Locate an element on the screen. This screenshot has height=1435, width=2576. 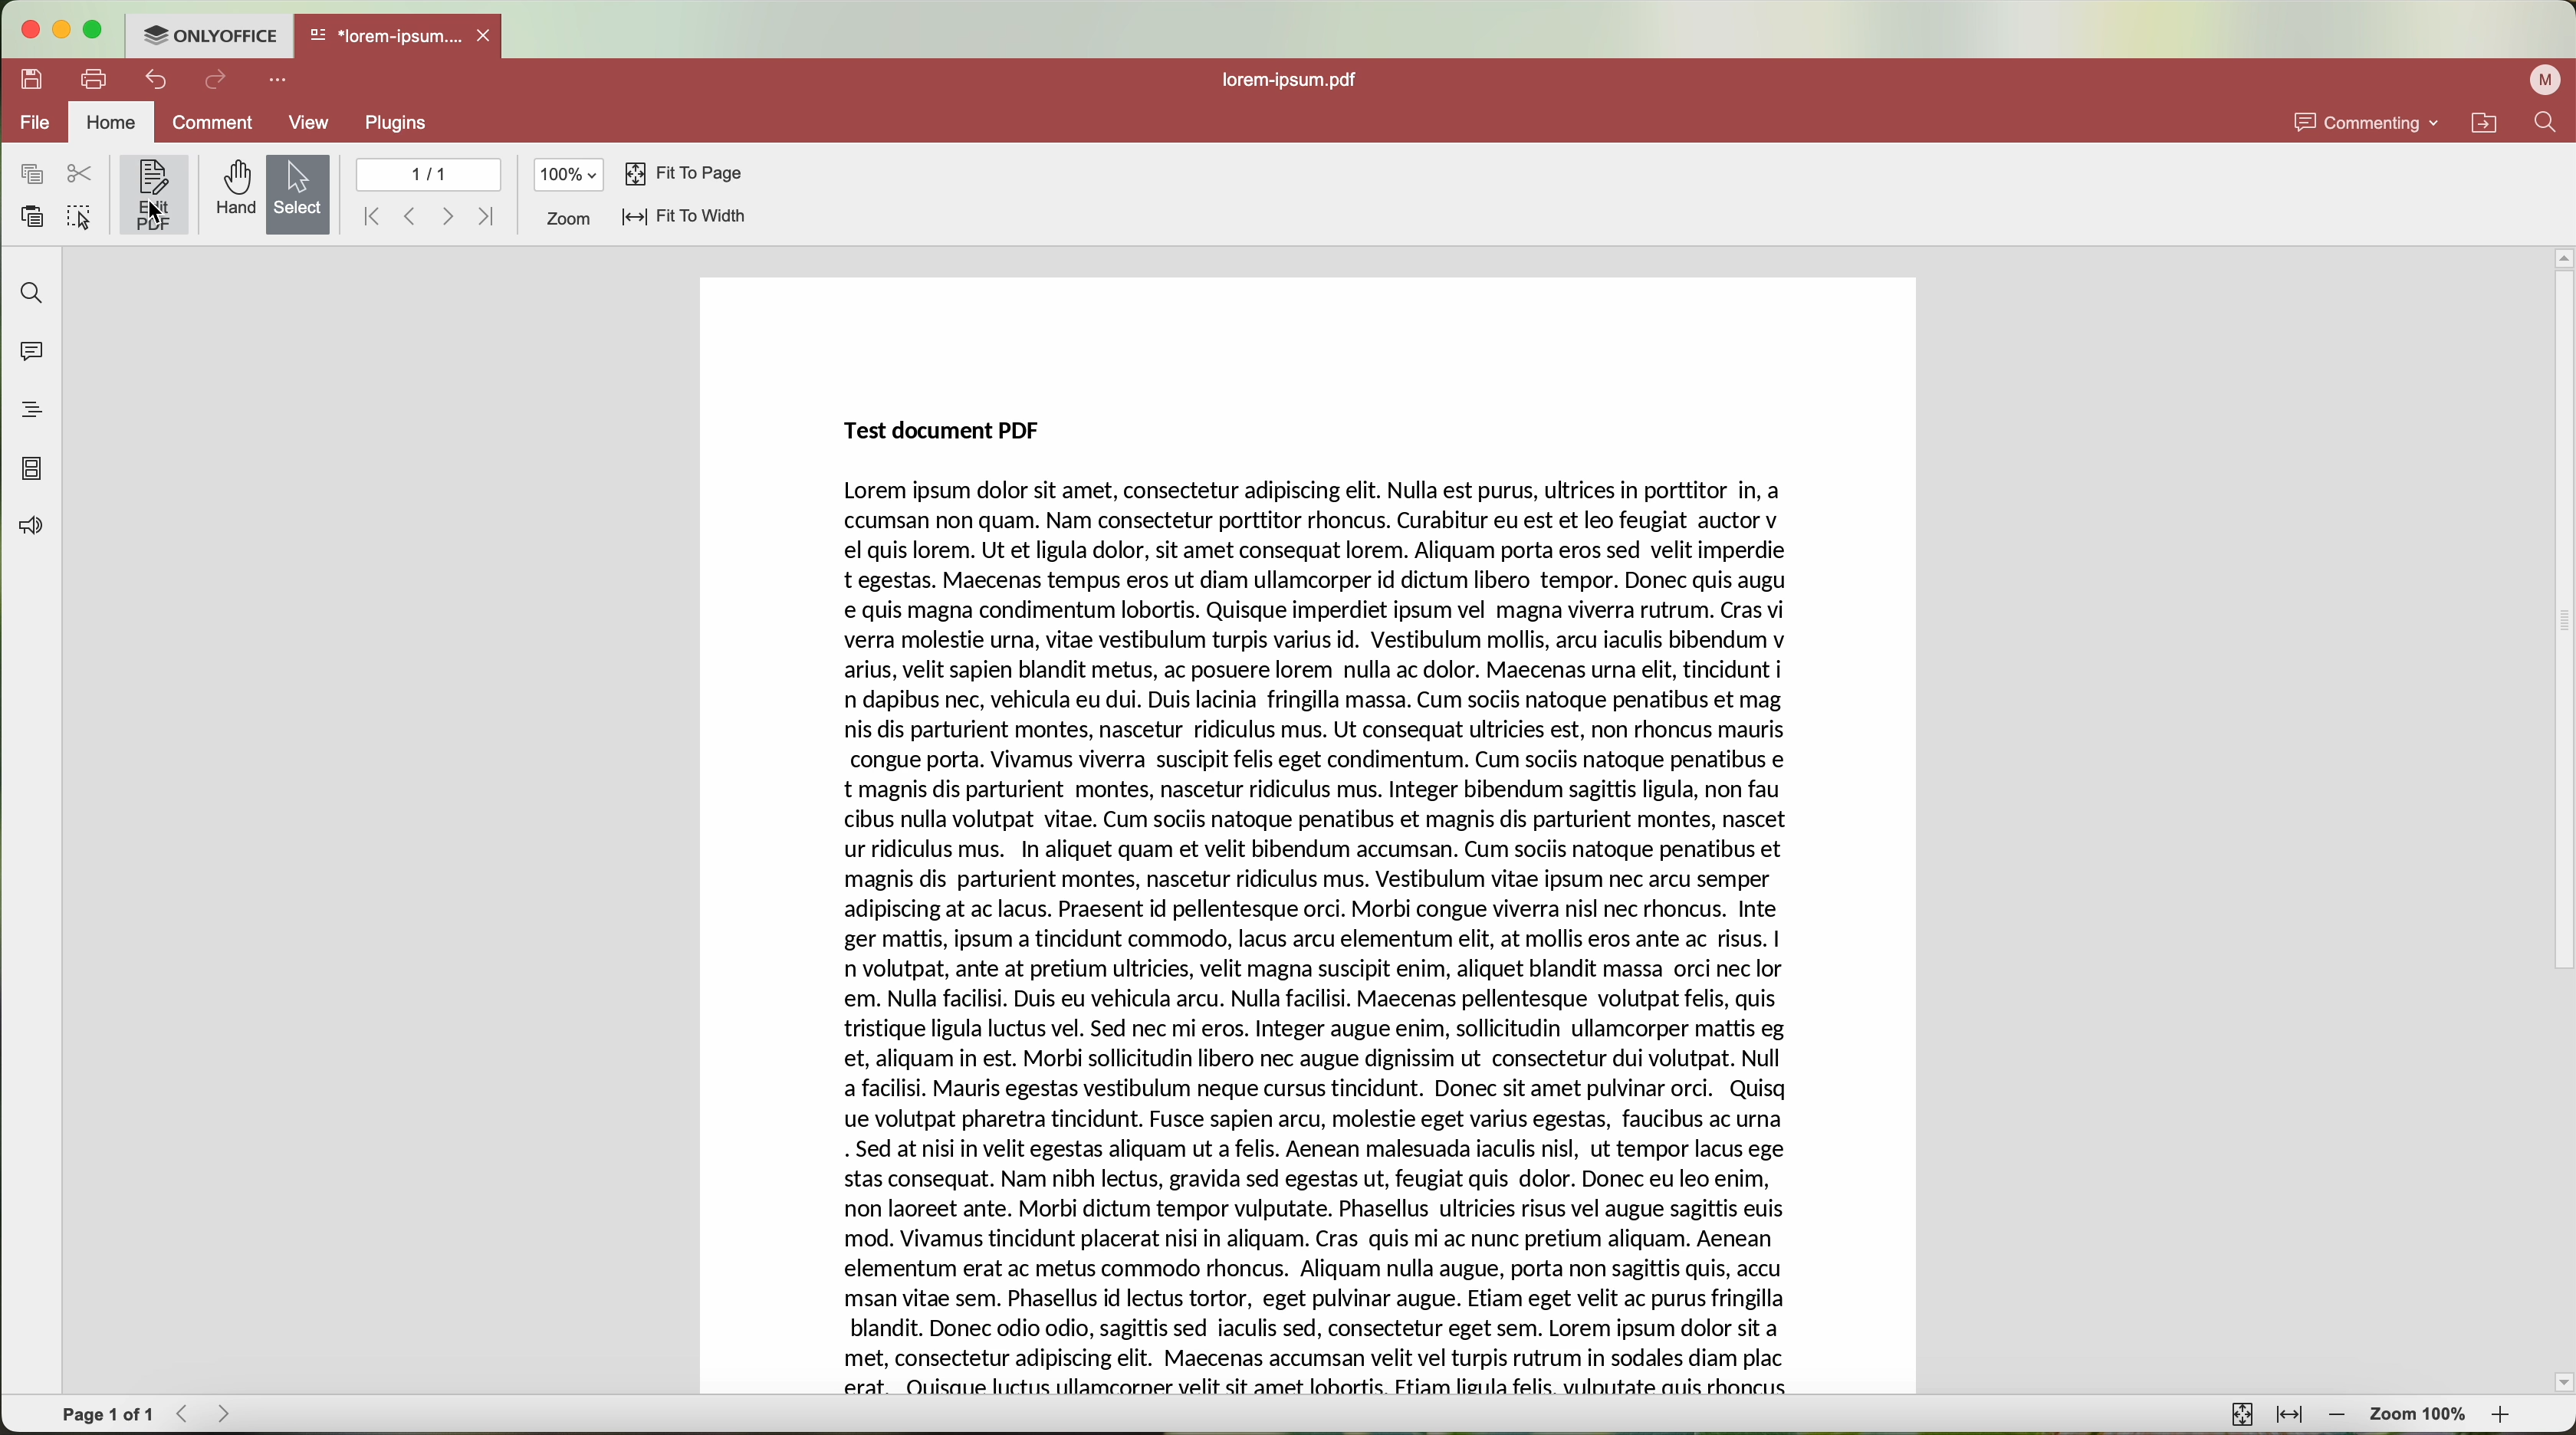
zoom out is located at coordinates (2338, 1416).